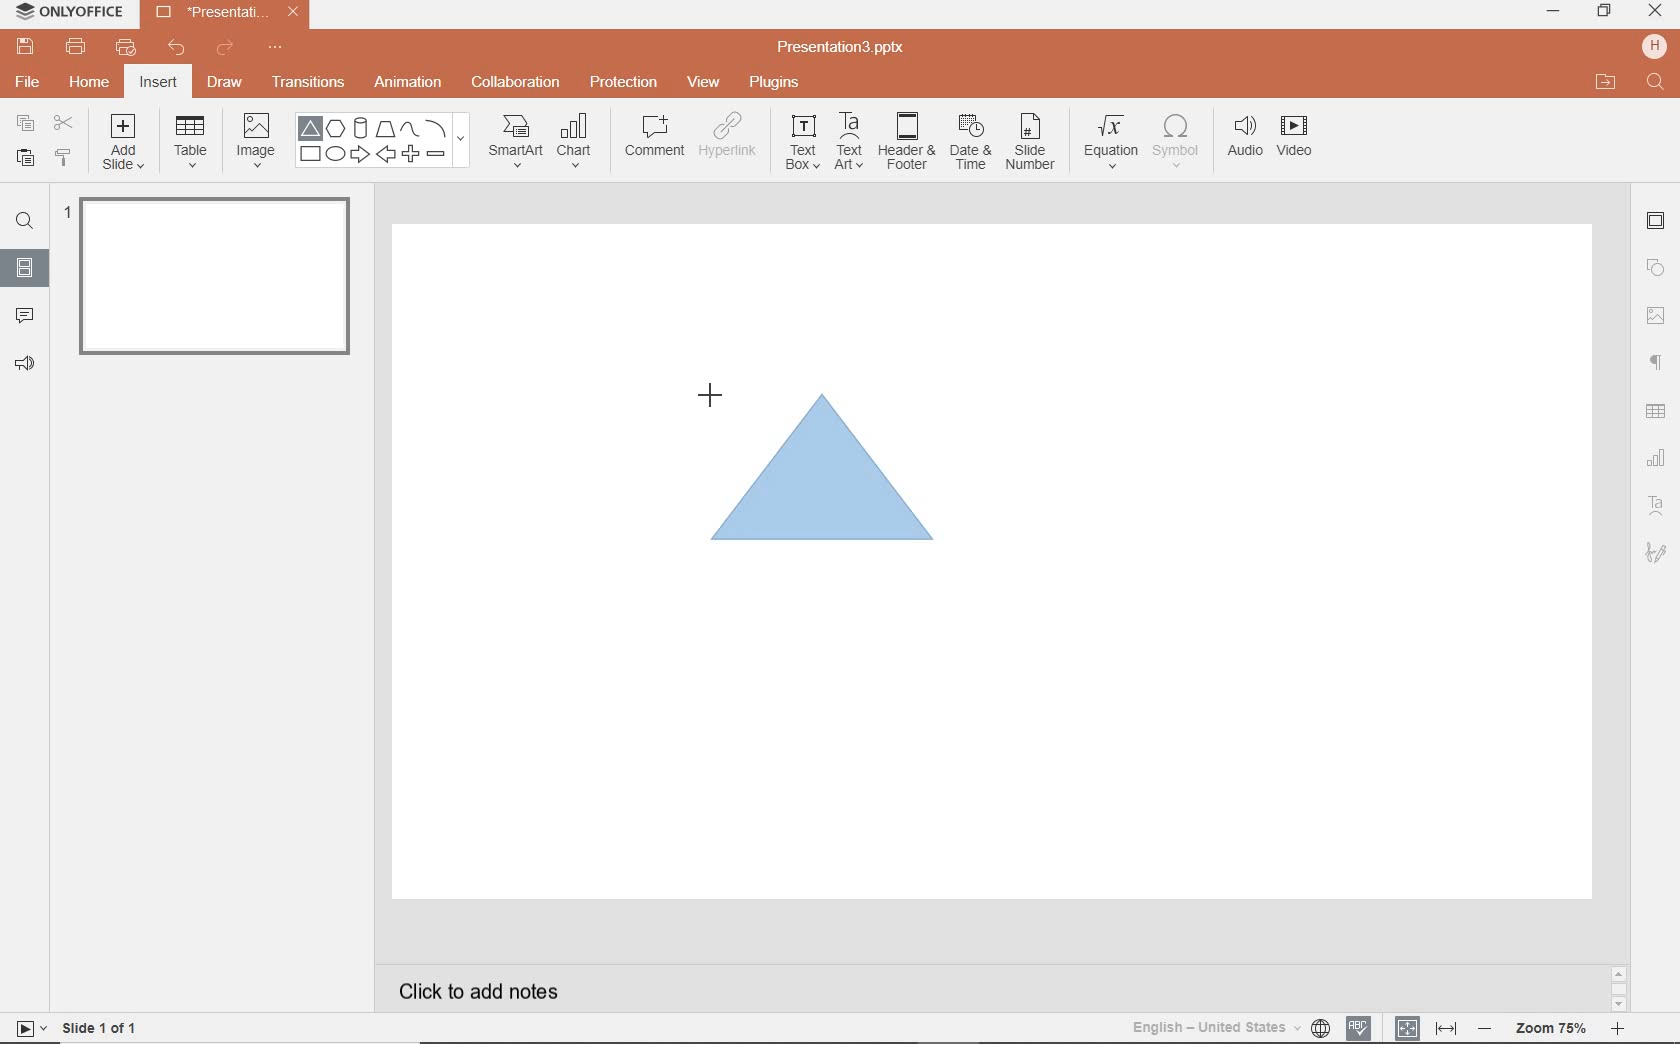 The height and width of the screenshot is (1044, 1680). I want to click on DRAW, so click(226, 84).